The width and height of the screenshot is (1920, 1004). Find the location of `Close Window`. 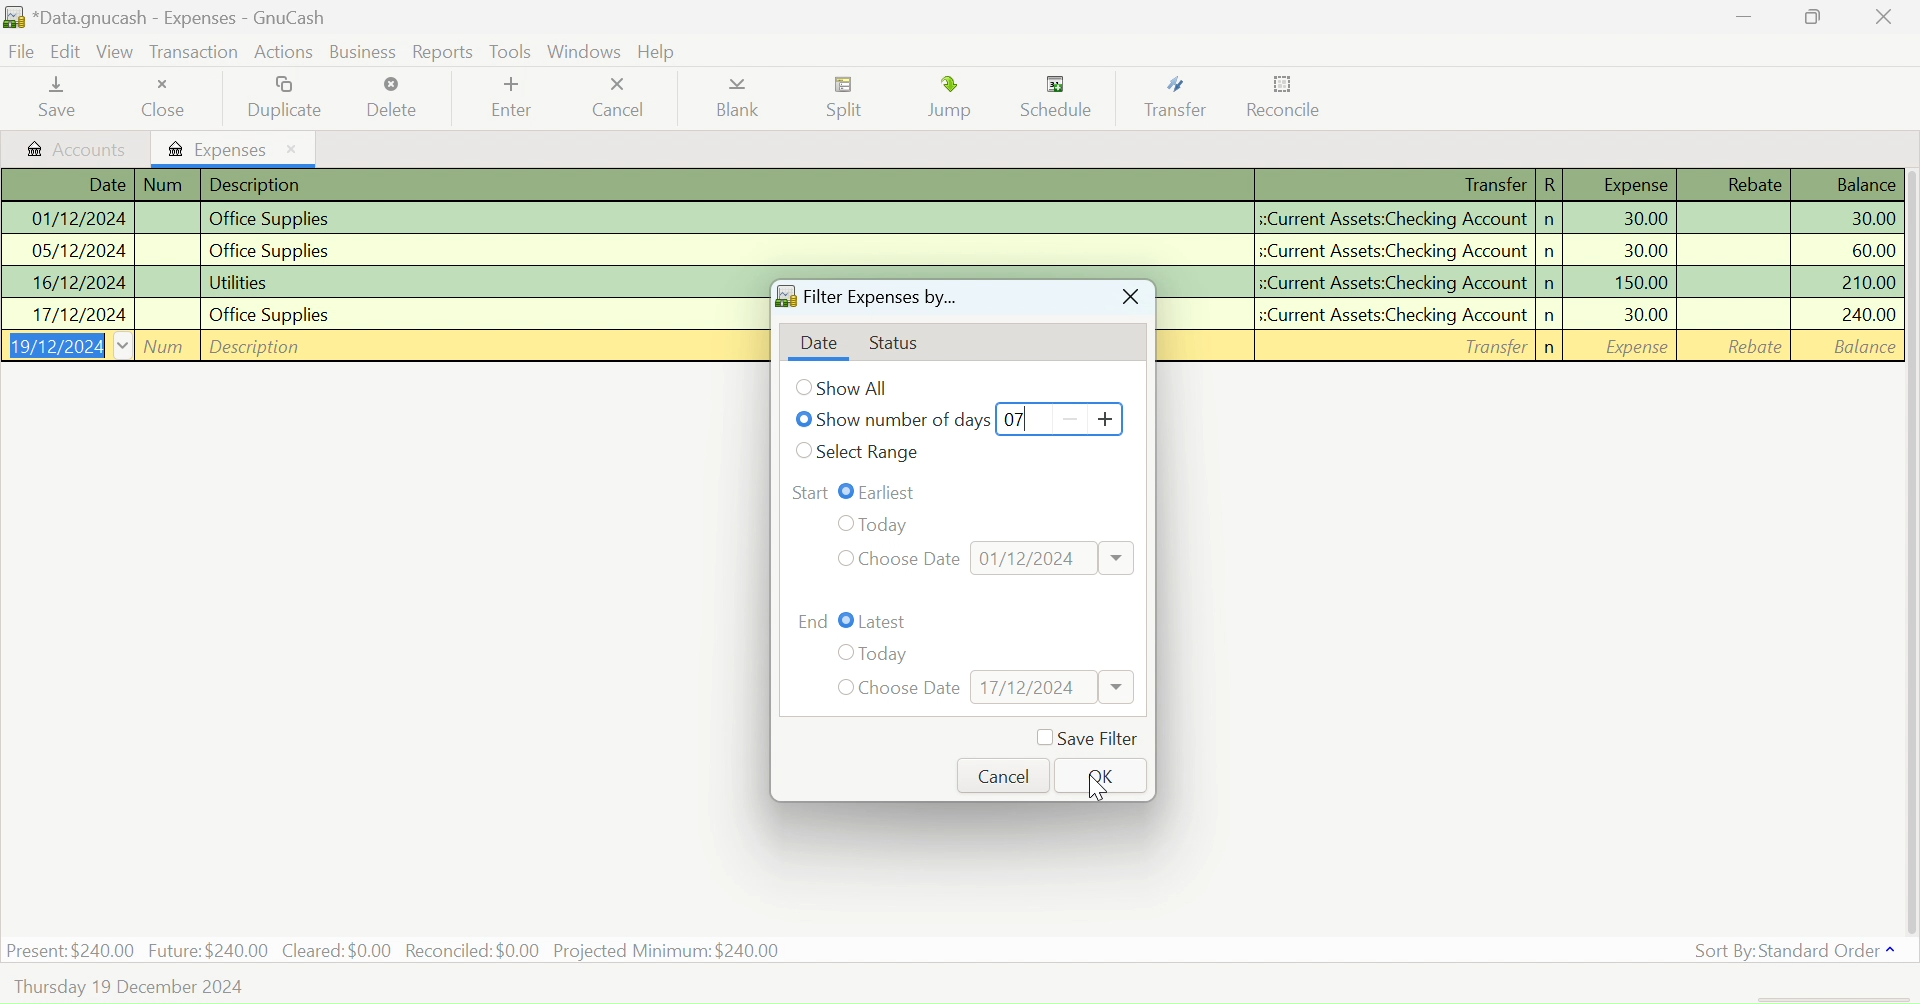

Close Window is located at coordinates (1884, 16).